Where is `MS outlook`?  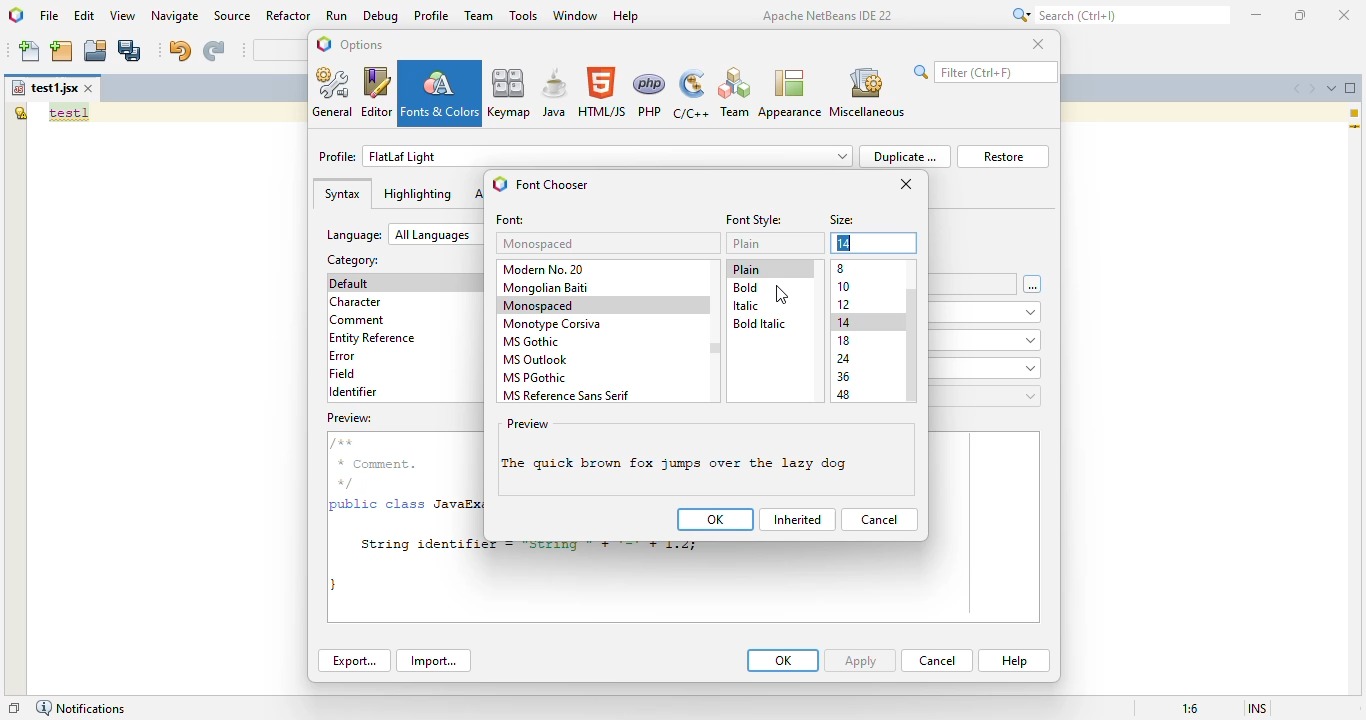
MS outlook is located at coordinates (536, 360).